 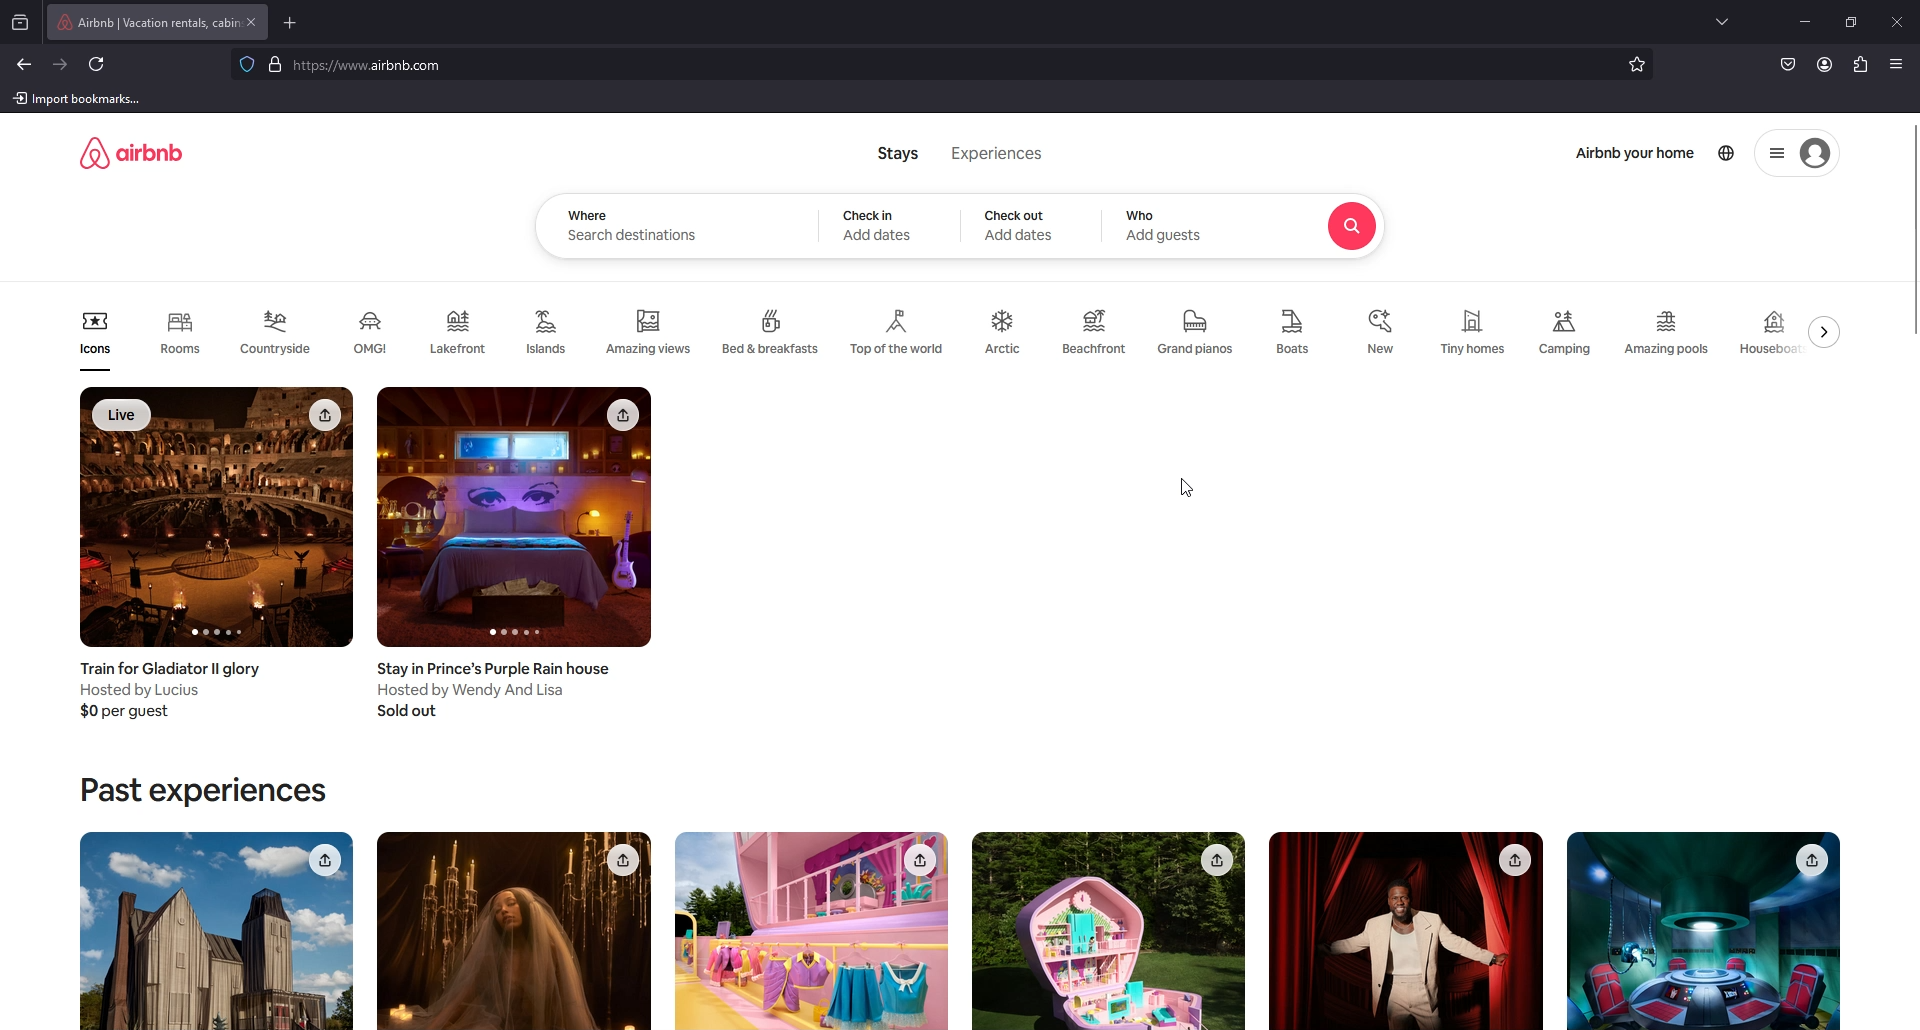 I want to click on back, so click(x=25, y=65).